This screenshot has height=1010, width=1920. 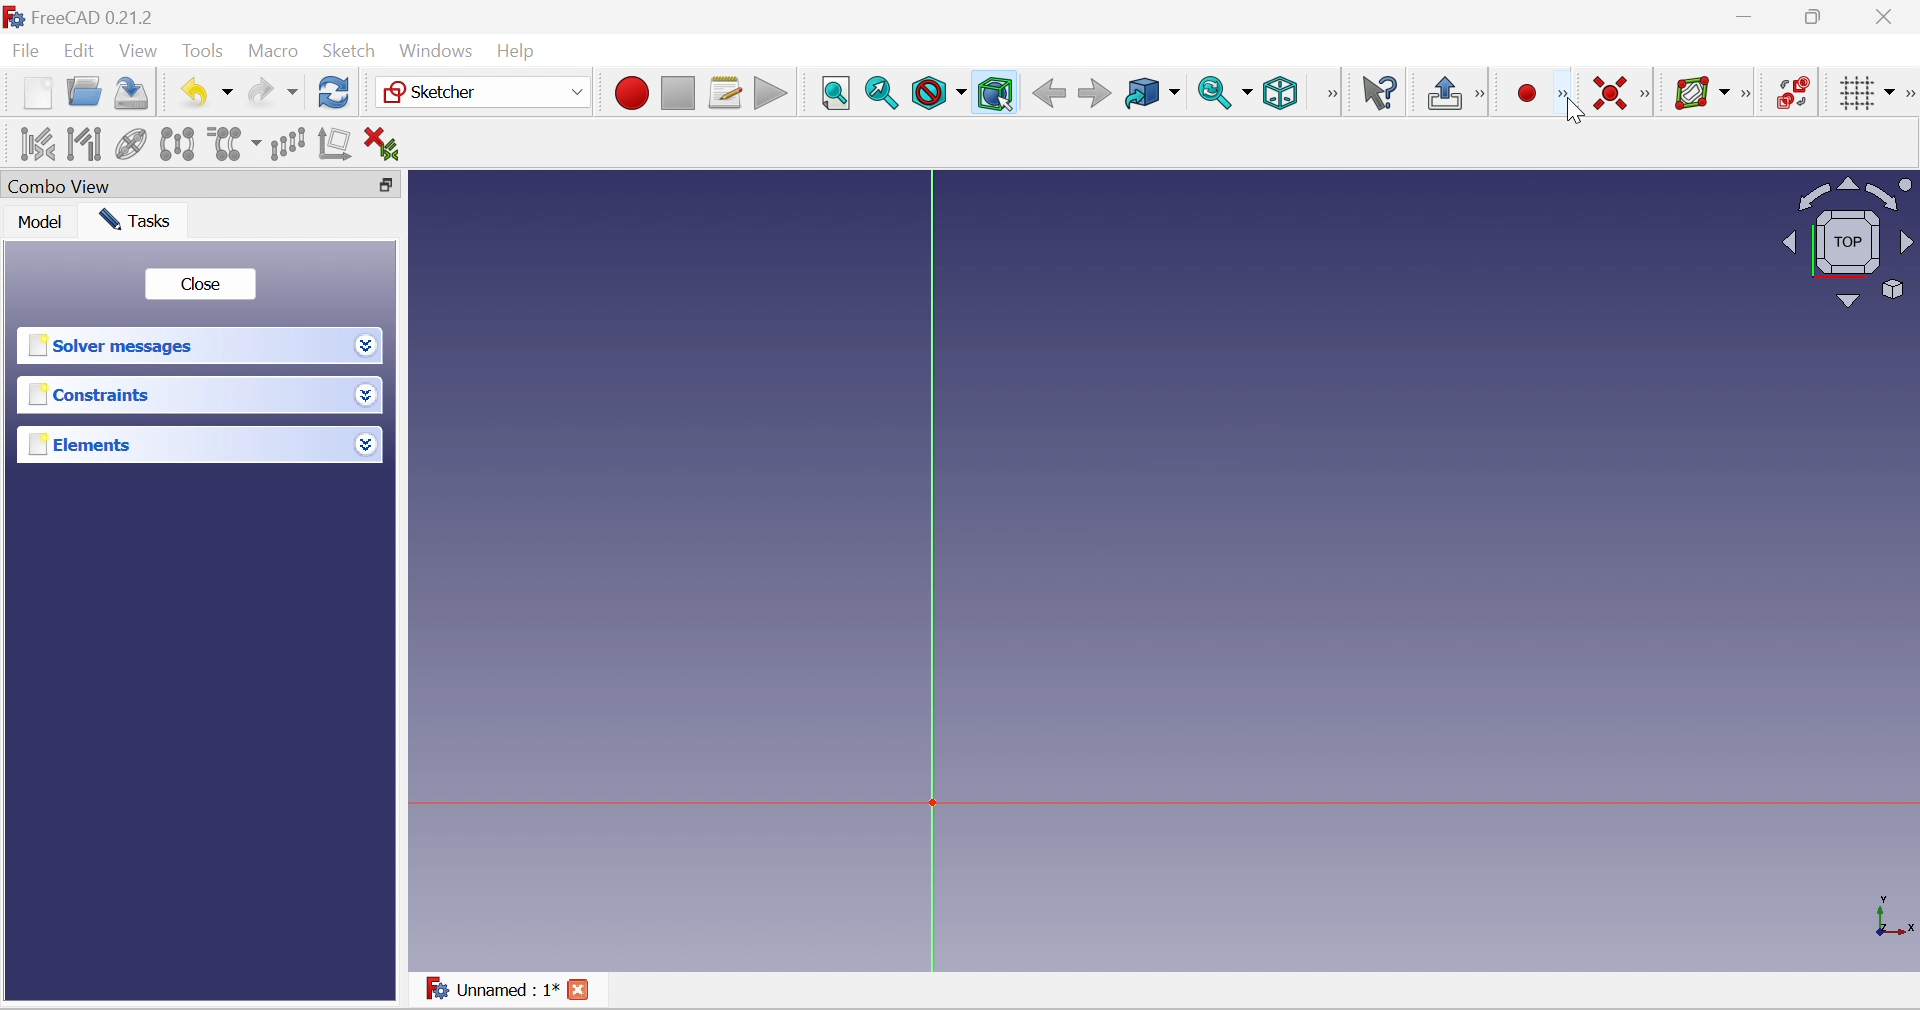 What do you see at coordinates (1867, 93) in the screenshot?
I see `Toggle grid` at bounding box center [1867, 93].